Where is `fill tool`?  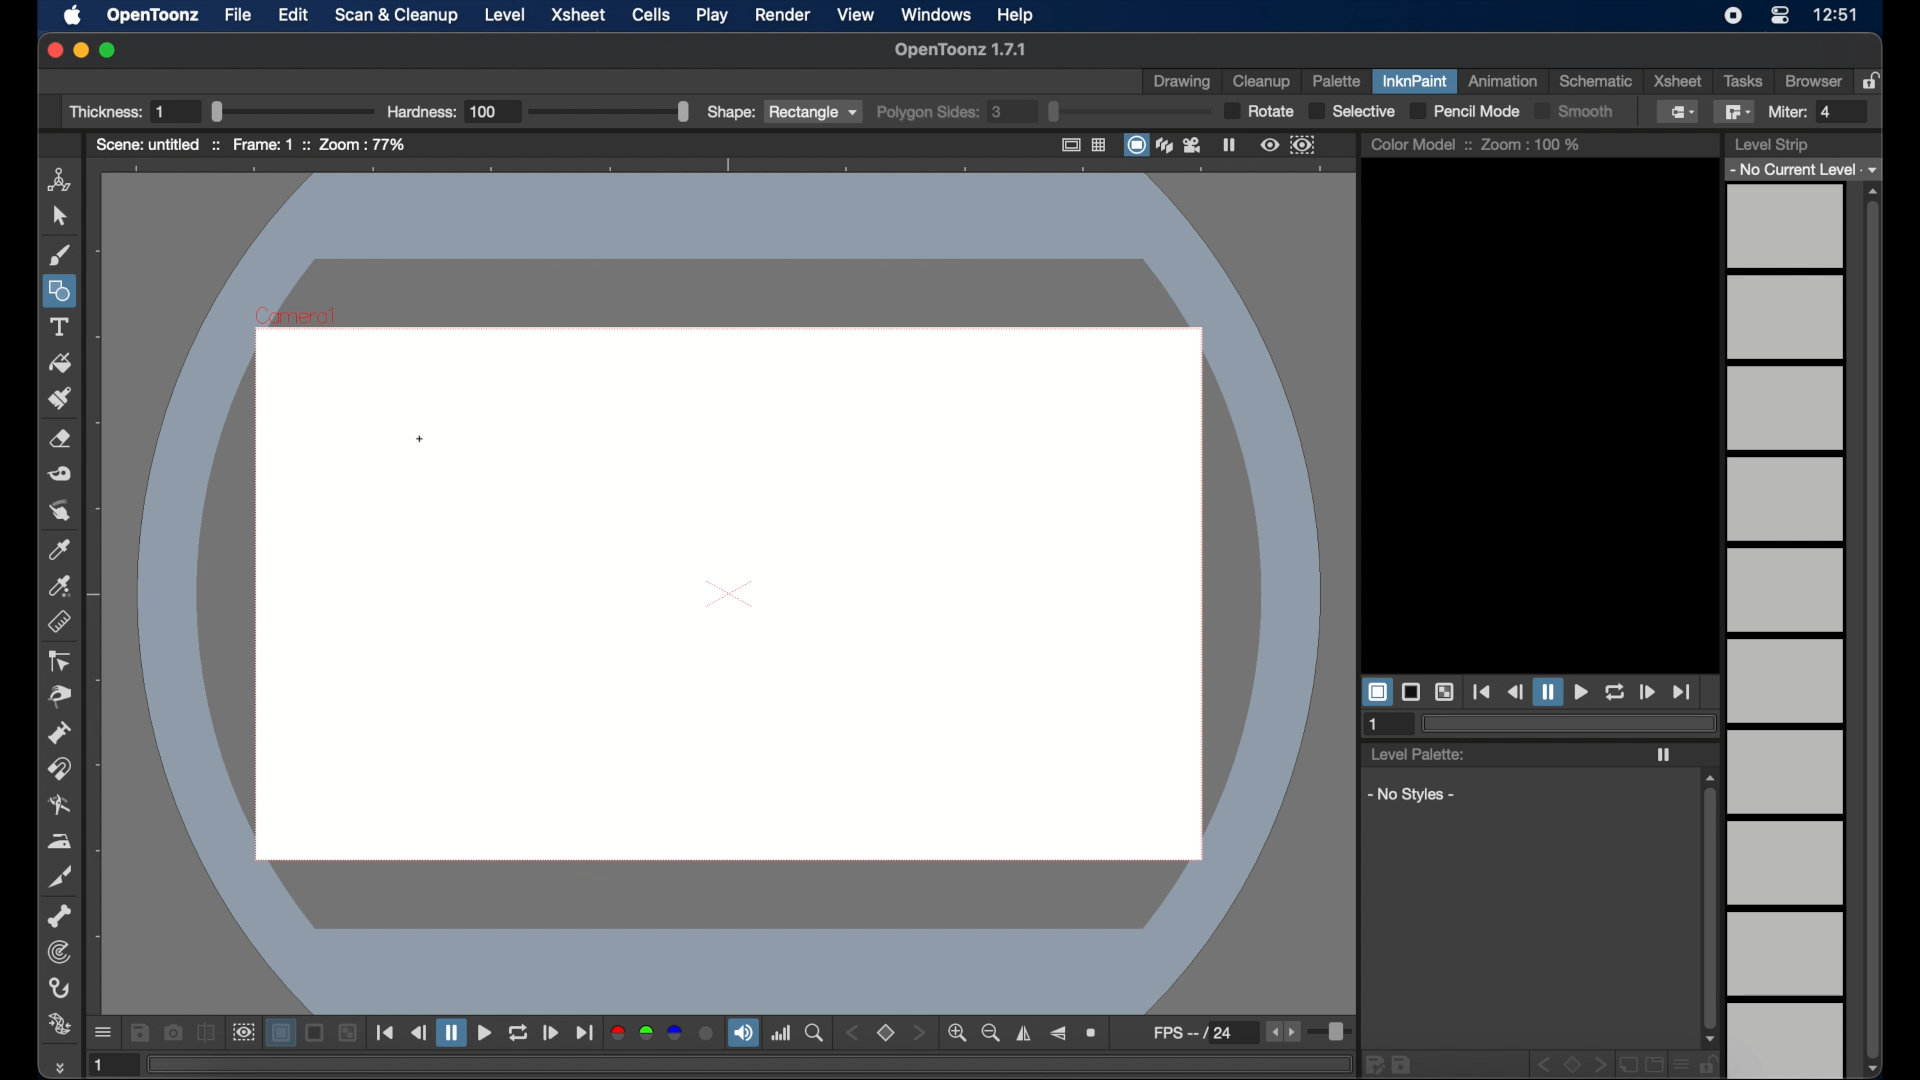
fill tool is located at coordinates (60, 364).